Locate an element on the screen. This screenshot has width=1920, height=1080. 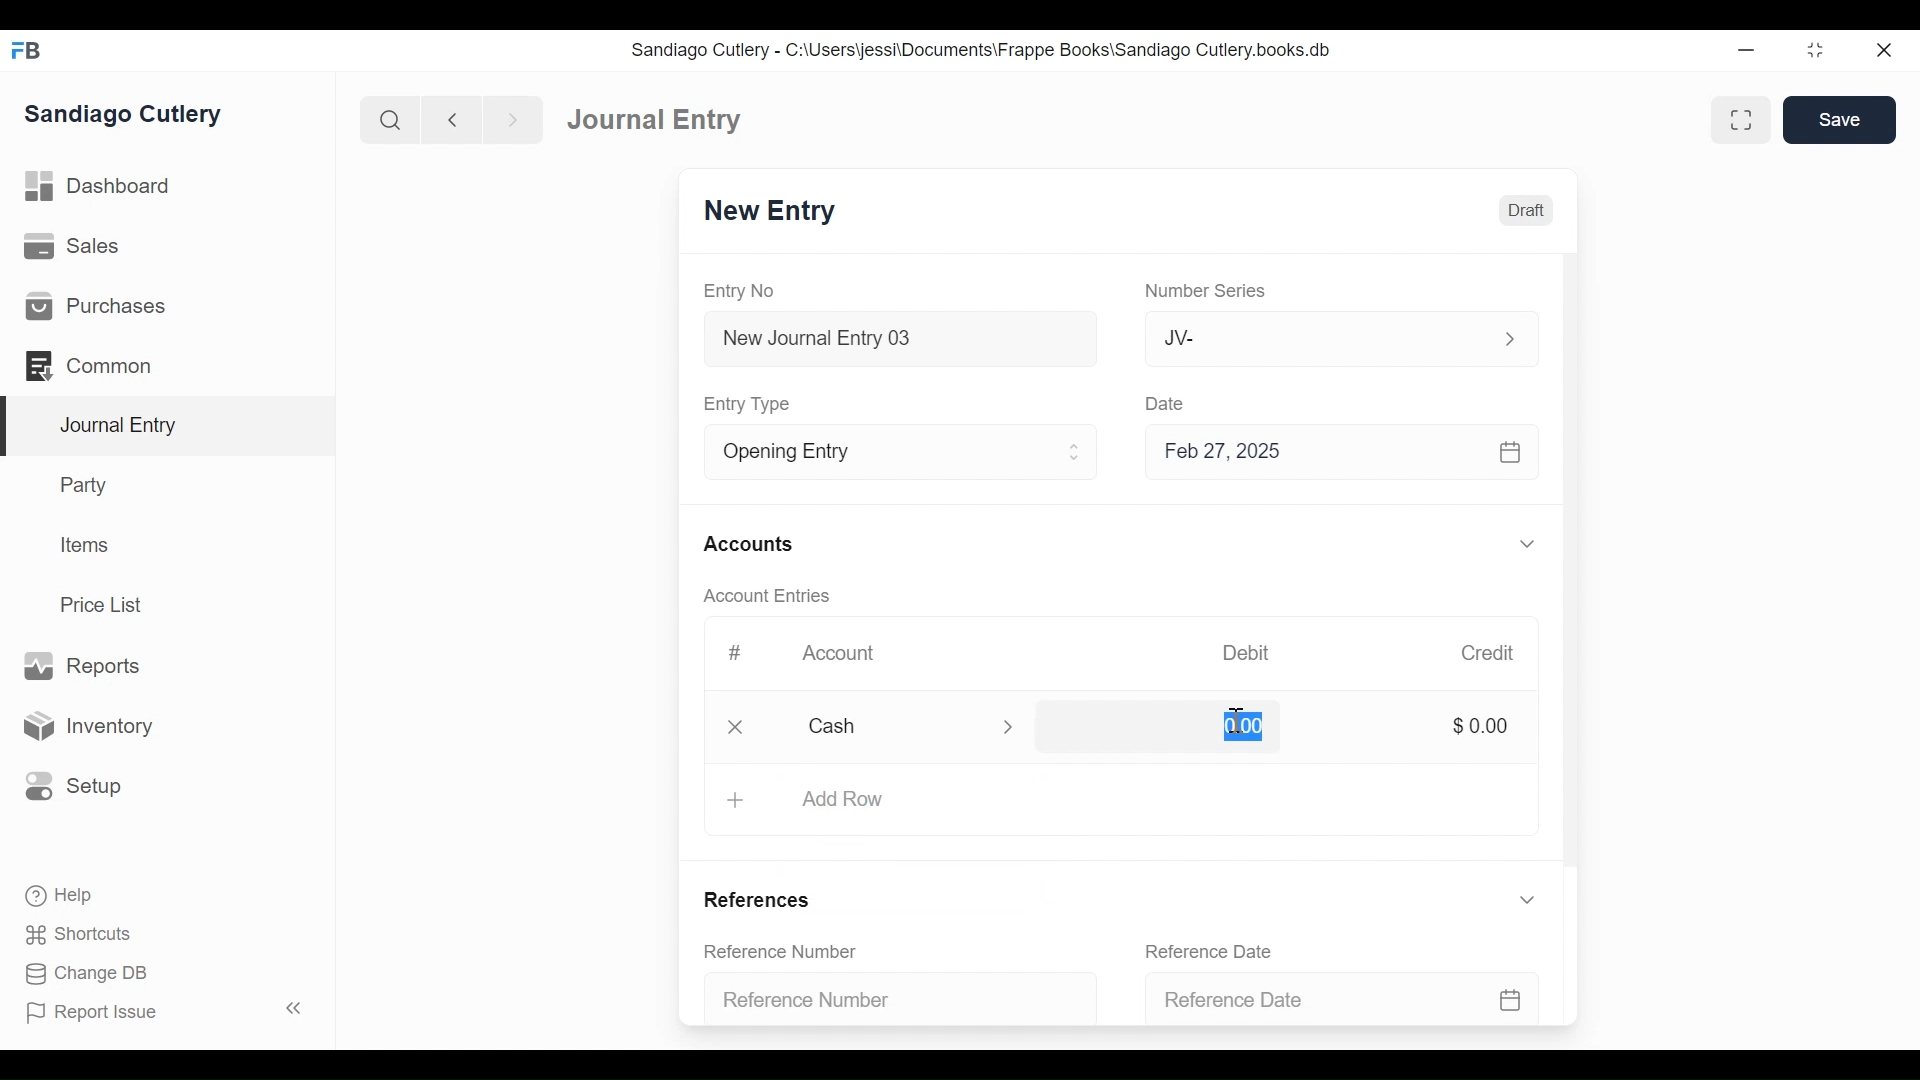
Change DB is located at coordinates (85, 974).